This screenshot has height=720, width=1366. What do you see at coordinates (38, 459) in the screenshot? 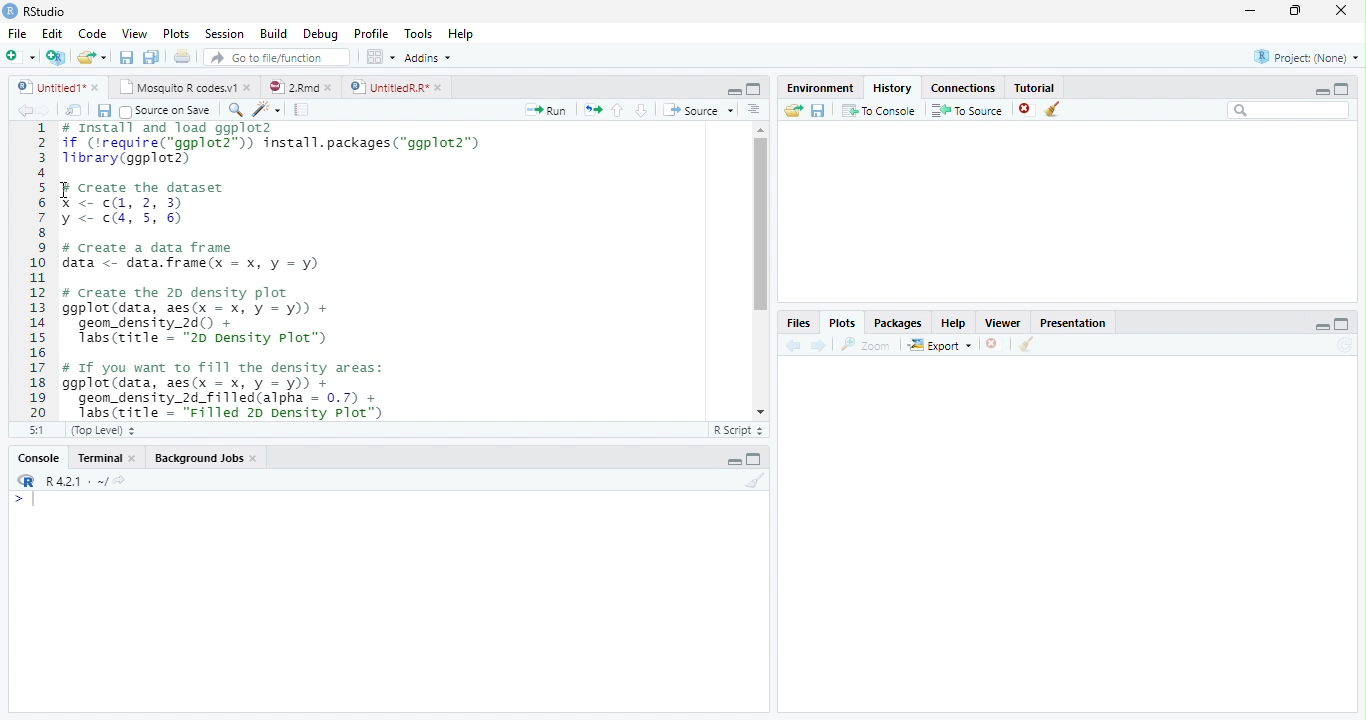
I see `Console` at bounding box center [38, 459].